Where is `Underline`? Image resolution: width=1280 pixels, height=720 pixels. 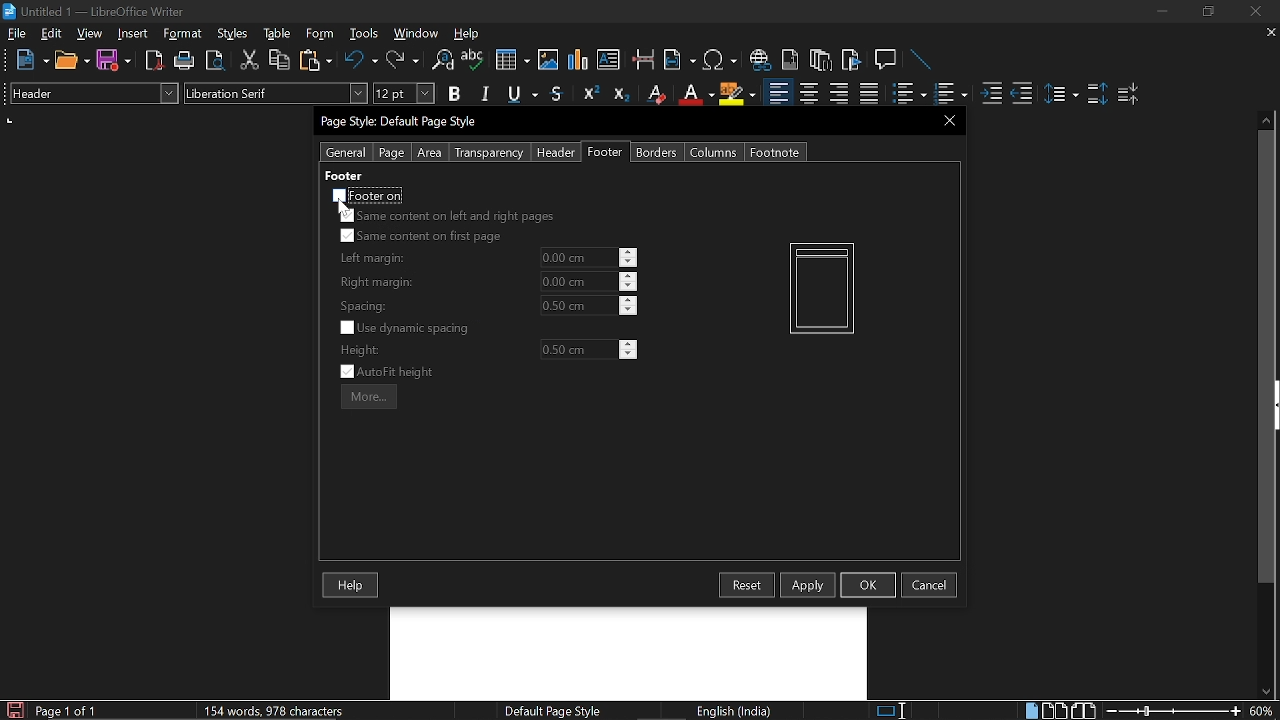 Underline is located at coordinates (695, 94).